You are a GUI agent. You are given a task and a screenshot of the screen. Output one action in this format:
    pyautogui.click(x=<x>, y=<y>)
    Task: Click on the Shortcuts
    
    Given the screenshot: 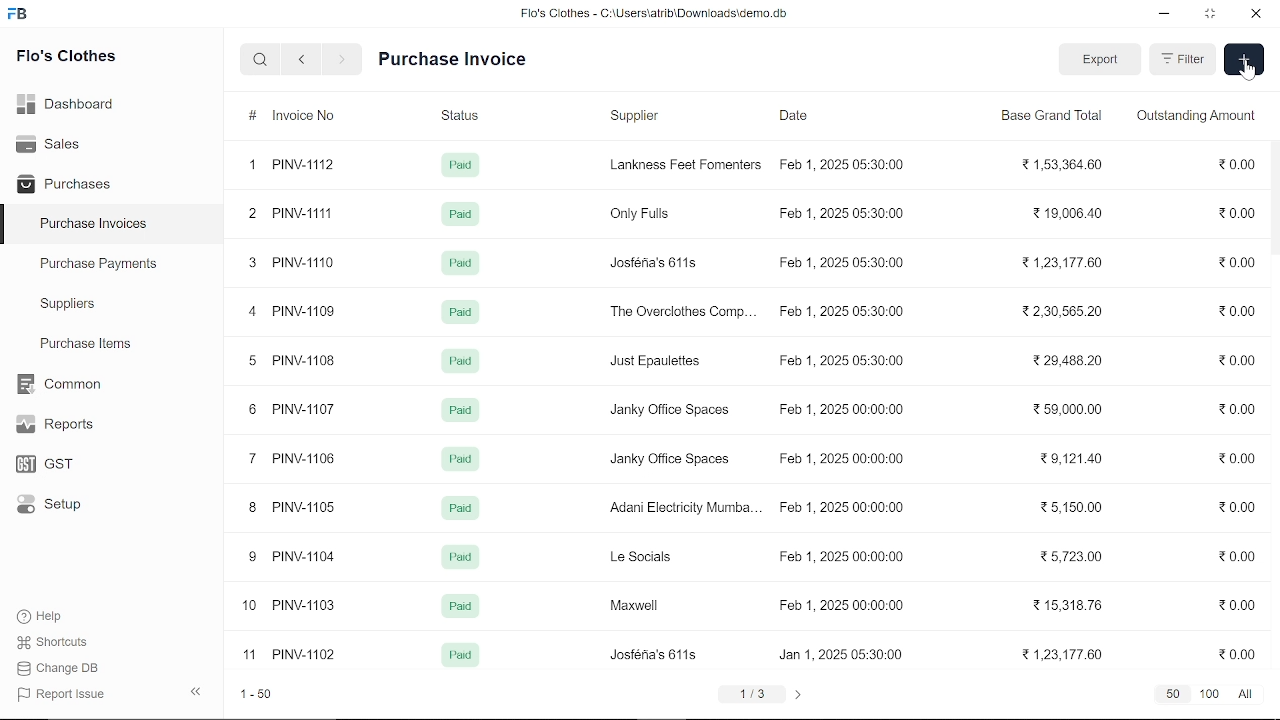 What is the action you would take?
    pyautogui.click(x=49, y=643)
    